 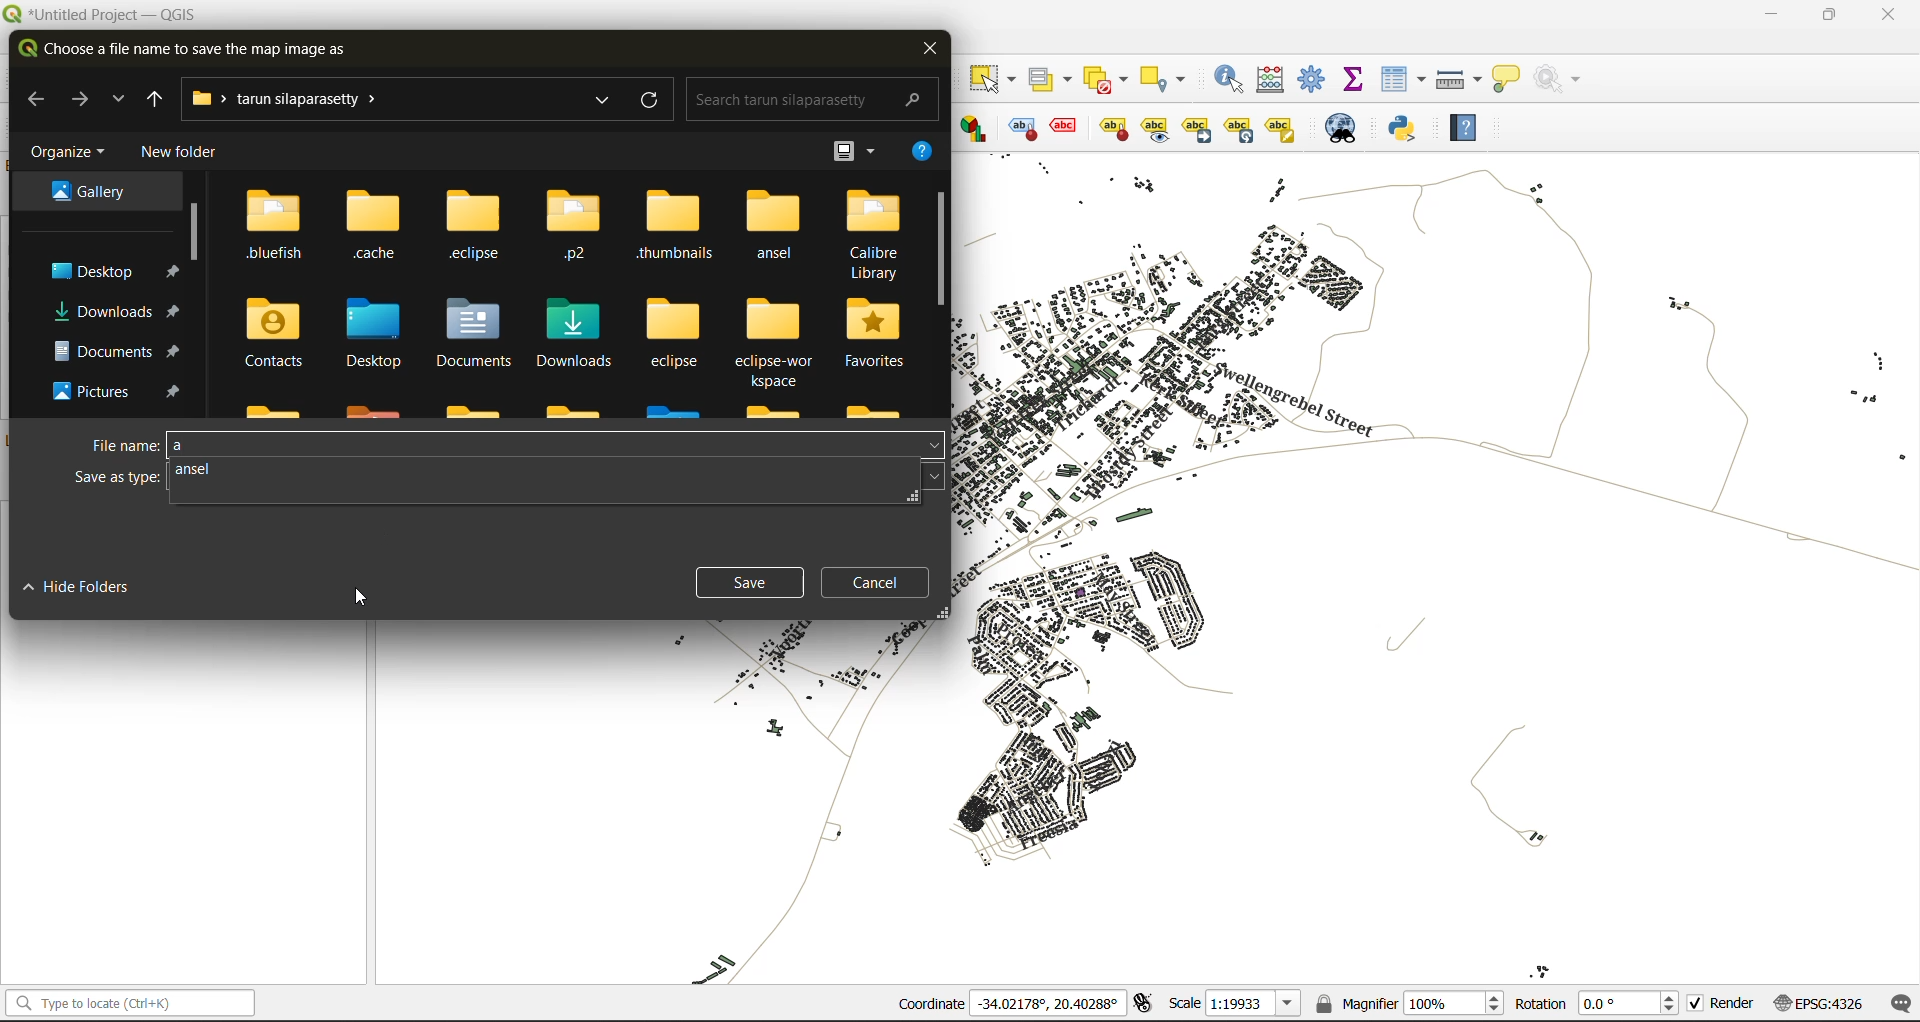 What do you see at coordinates (929, 50) in the screenshot?
I see `close` at bounding box center [929, 50].